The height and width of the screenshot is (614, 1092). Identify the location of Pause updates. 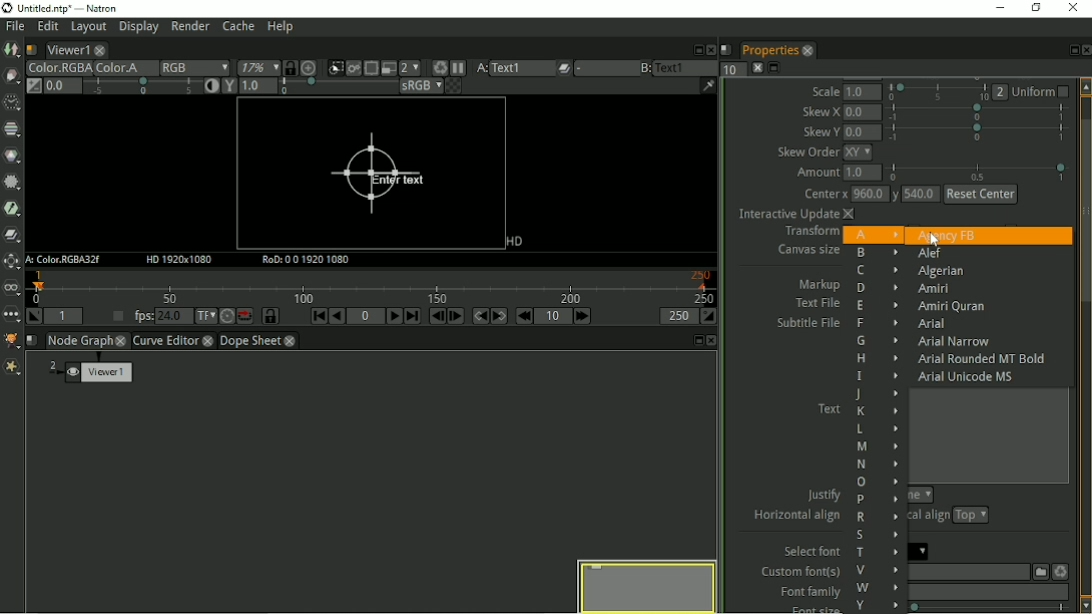
(459, 68).